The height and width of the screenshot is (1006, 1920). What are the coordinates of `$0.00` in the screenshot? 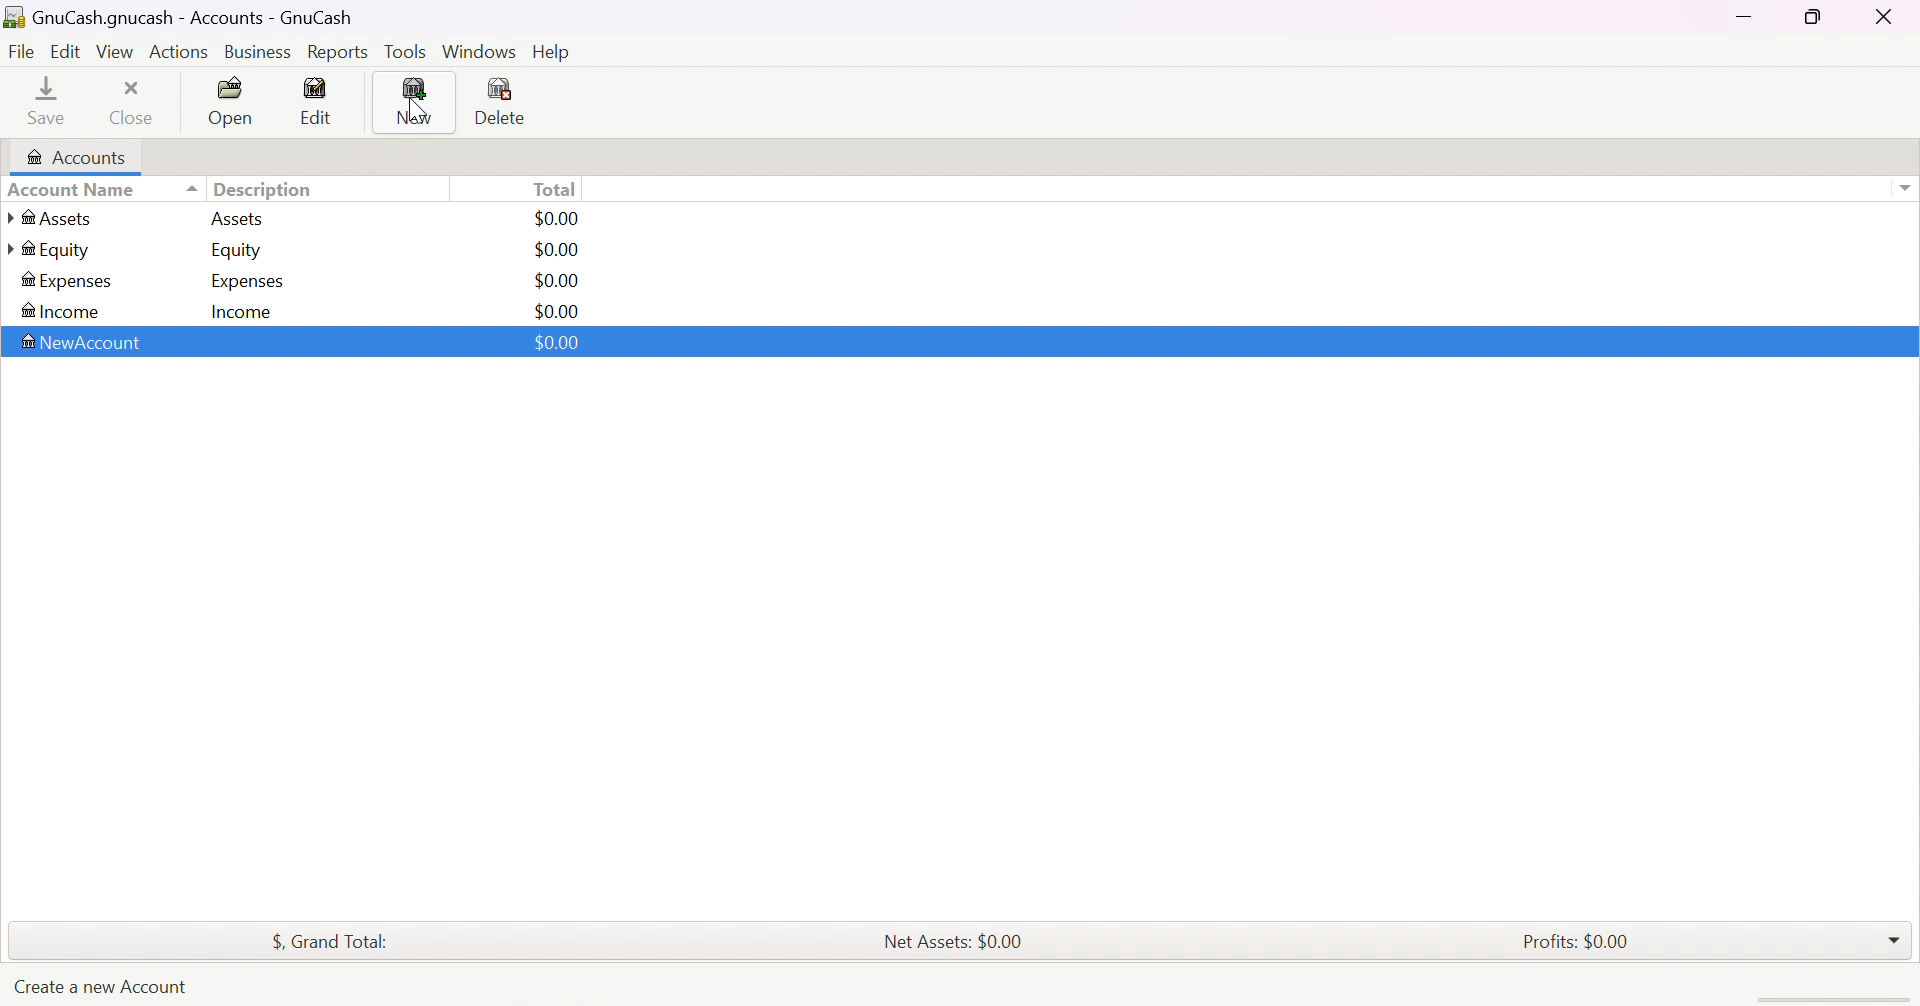 It's located at (557, 249).